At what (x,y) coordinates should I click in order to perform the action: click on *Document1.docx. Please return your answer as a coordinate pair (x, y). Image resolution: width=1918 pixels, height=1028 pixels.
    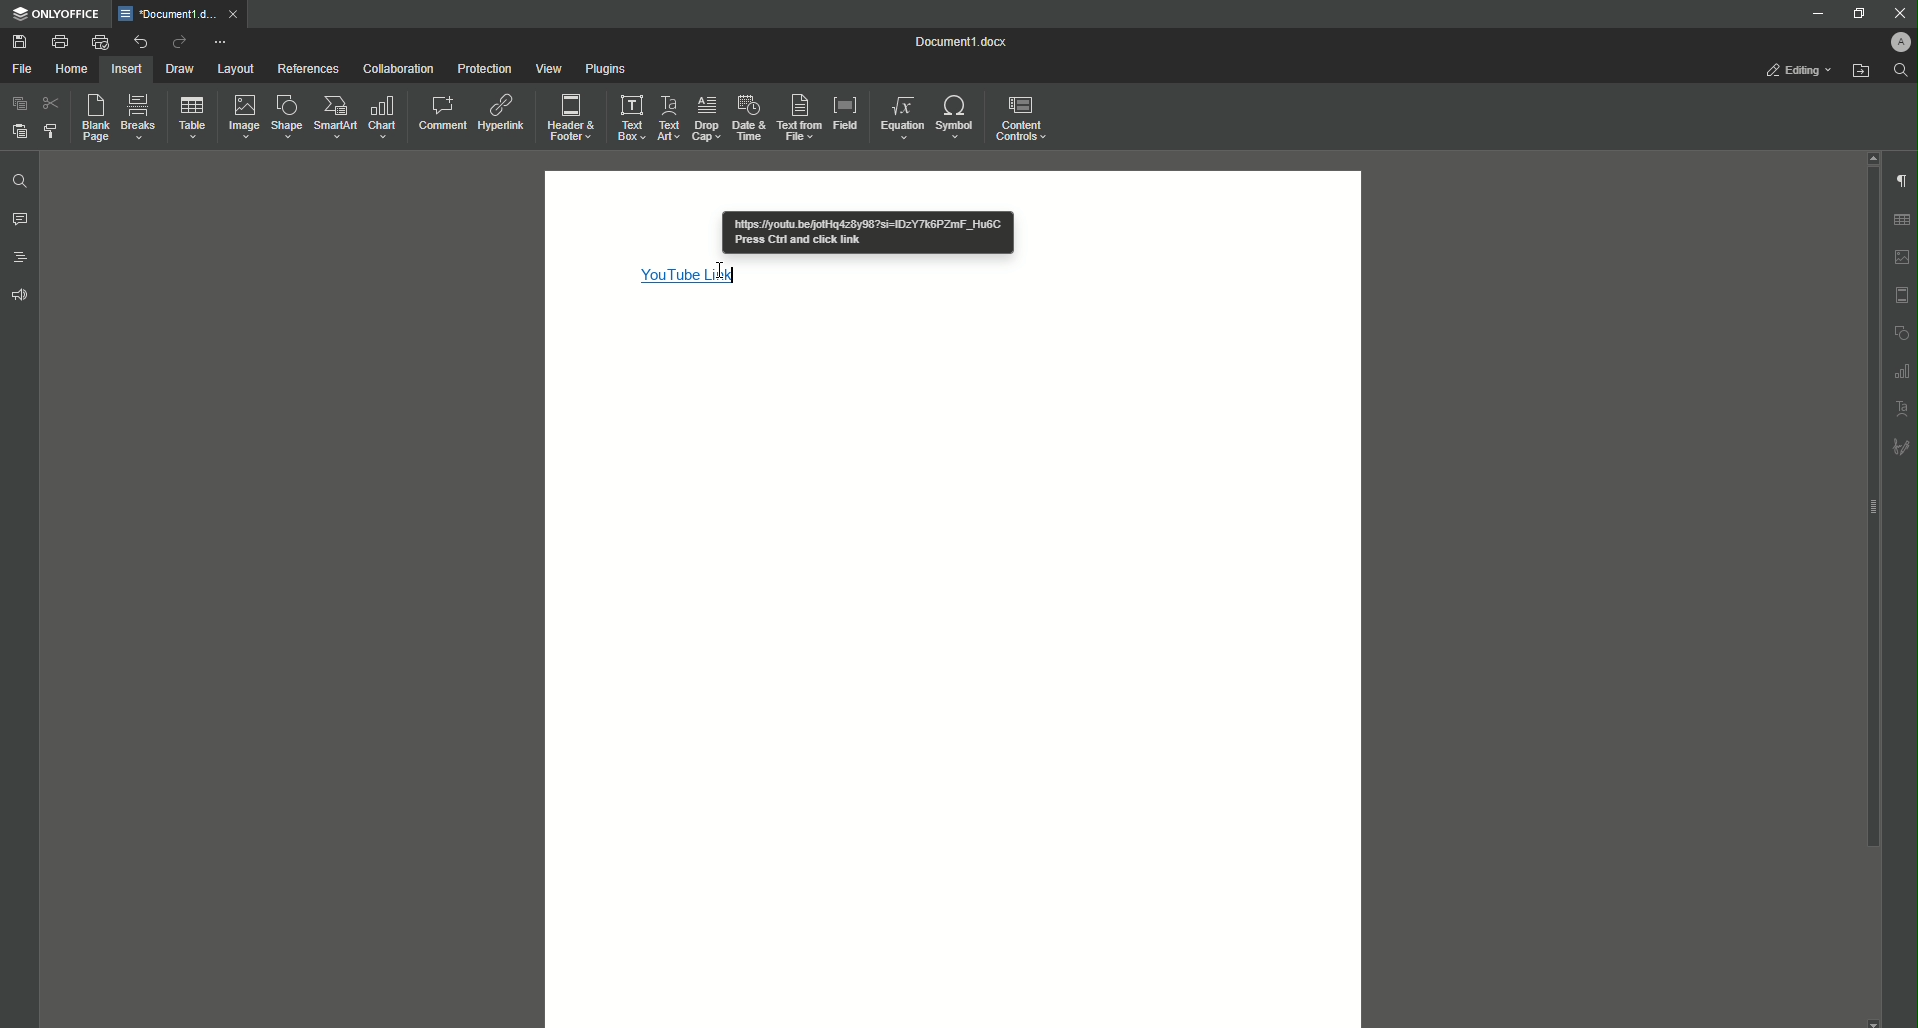
    Looking at the image, I should click on (166, 14).